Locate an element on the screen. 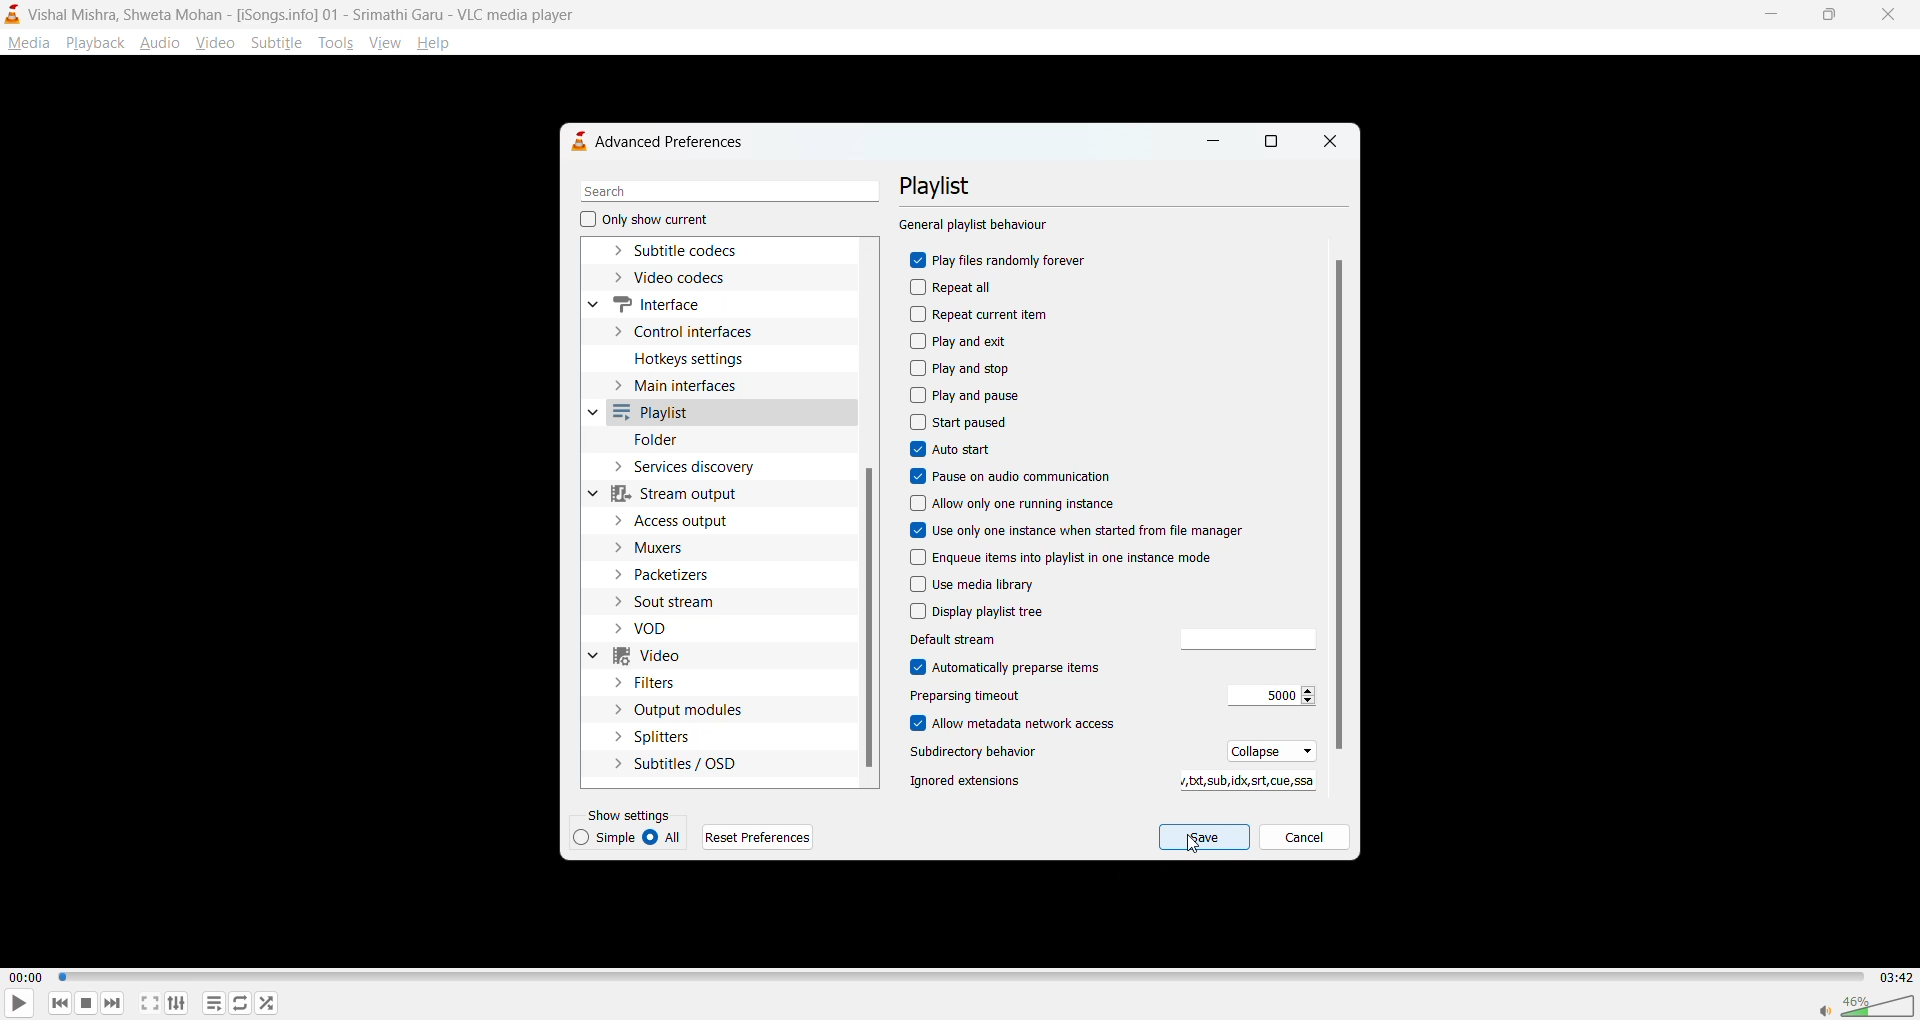 The image size is (1920, 1020). repeat current time is located at coordinates (986, 314).